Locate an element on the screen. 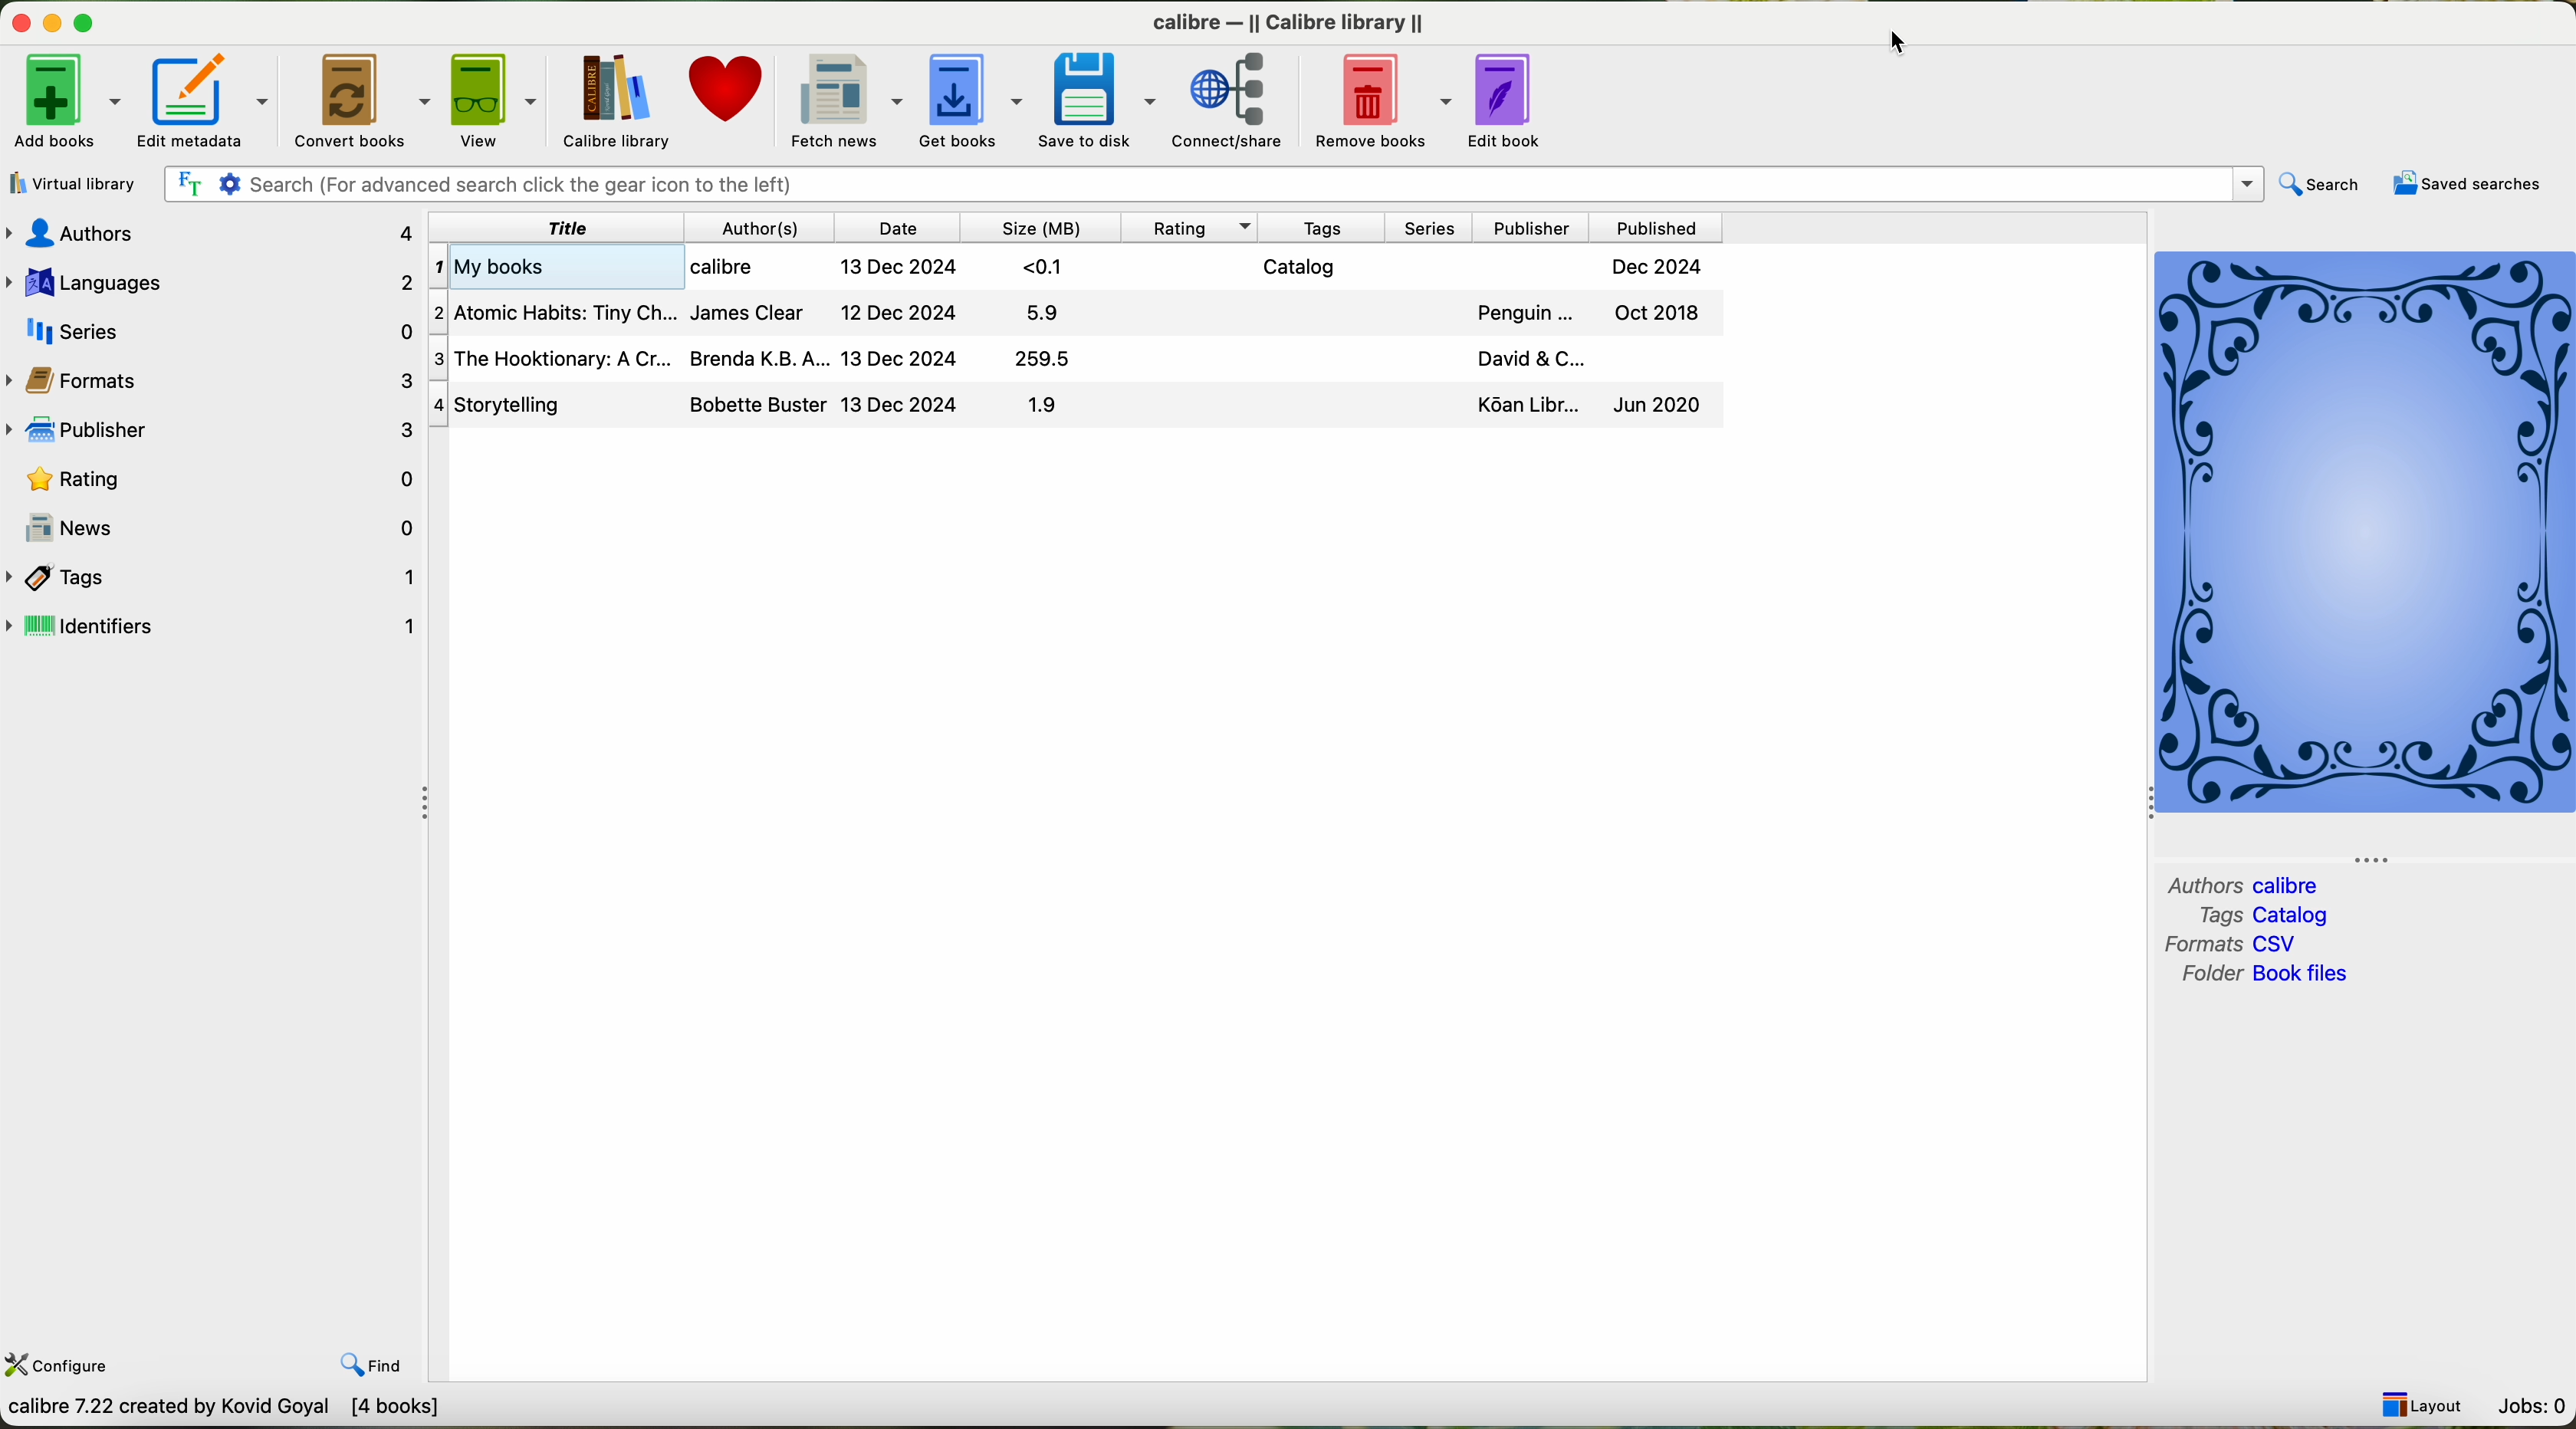 Image resolution: width=2576 pixels, height=1429 pixels. cursor is located at coordinates (1882, 43).